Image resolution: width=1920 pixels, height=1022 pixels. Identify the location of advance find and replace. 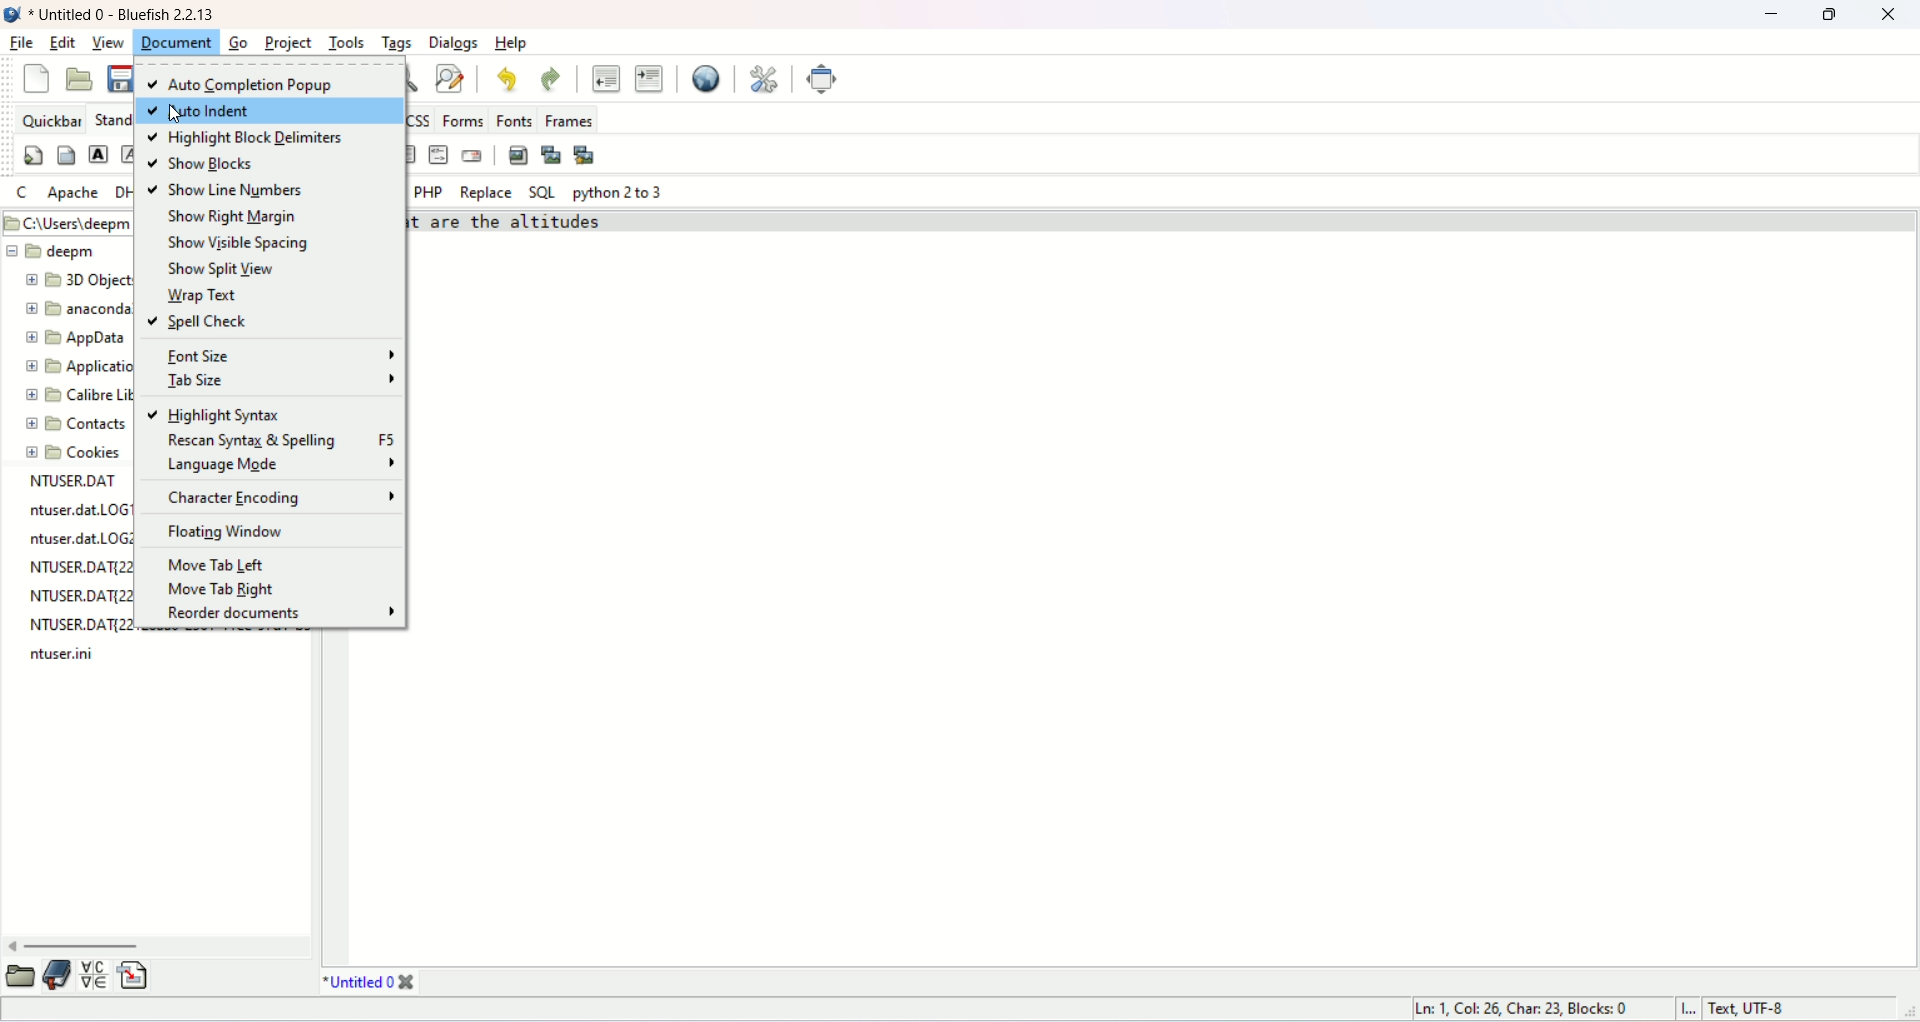
(450, 81).